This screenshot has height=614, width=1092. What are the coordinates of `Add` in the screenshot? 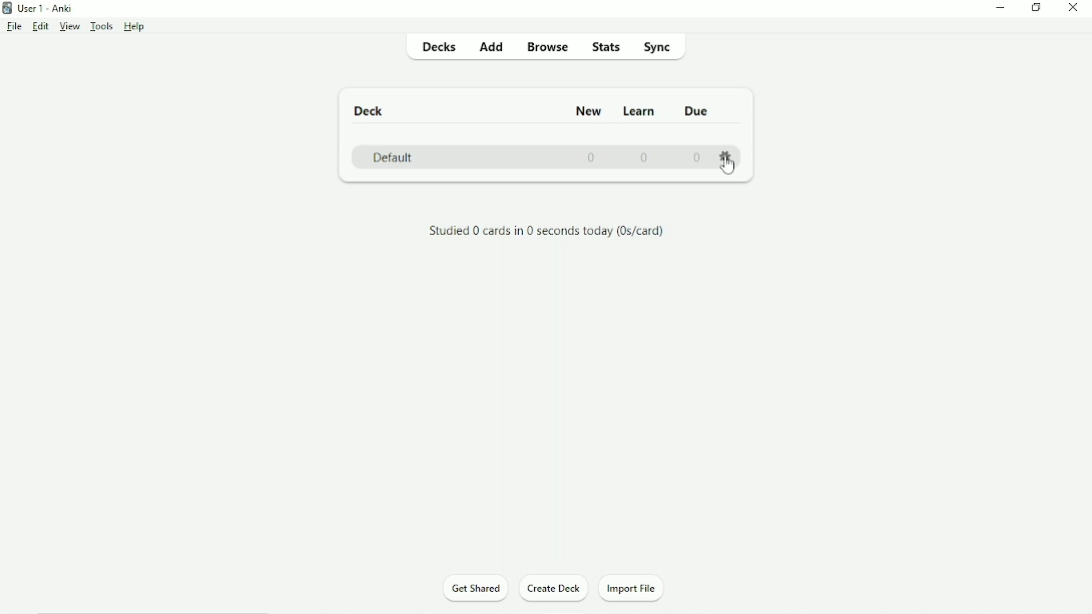 It's located at (491, 45).